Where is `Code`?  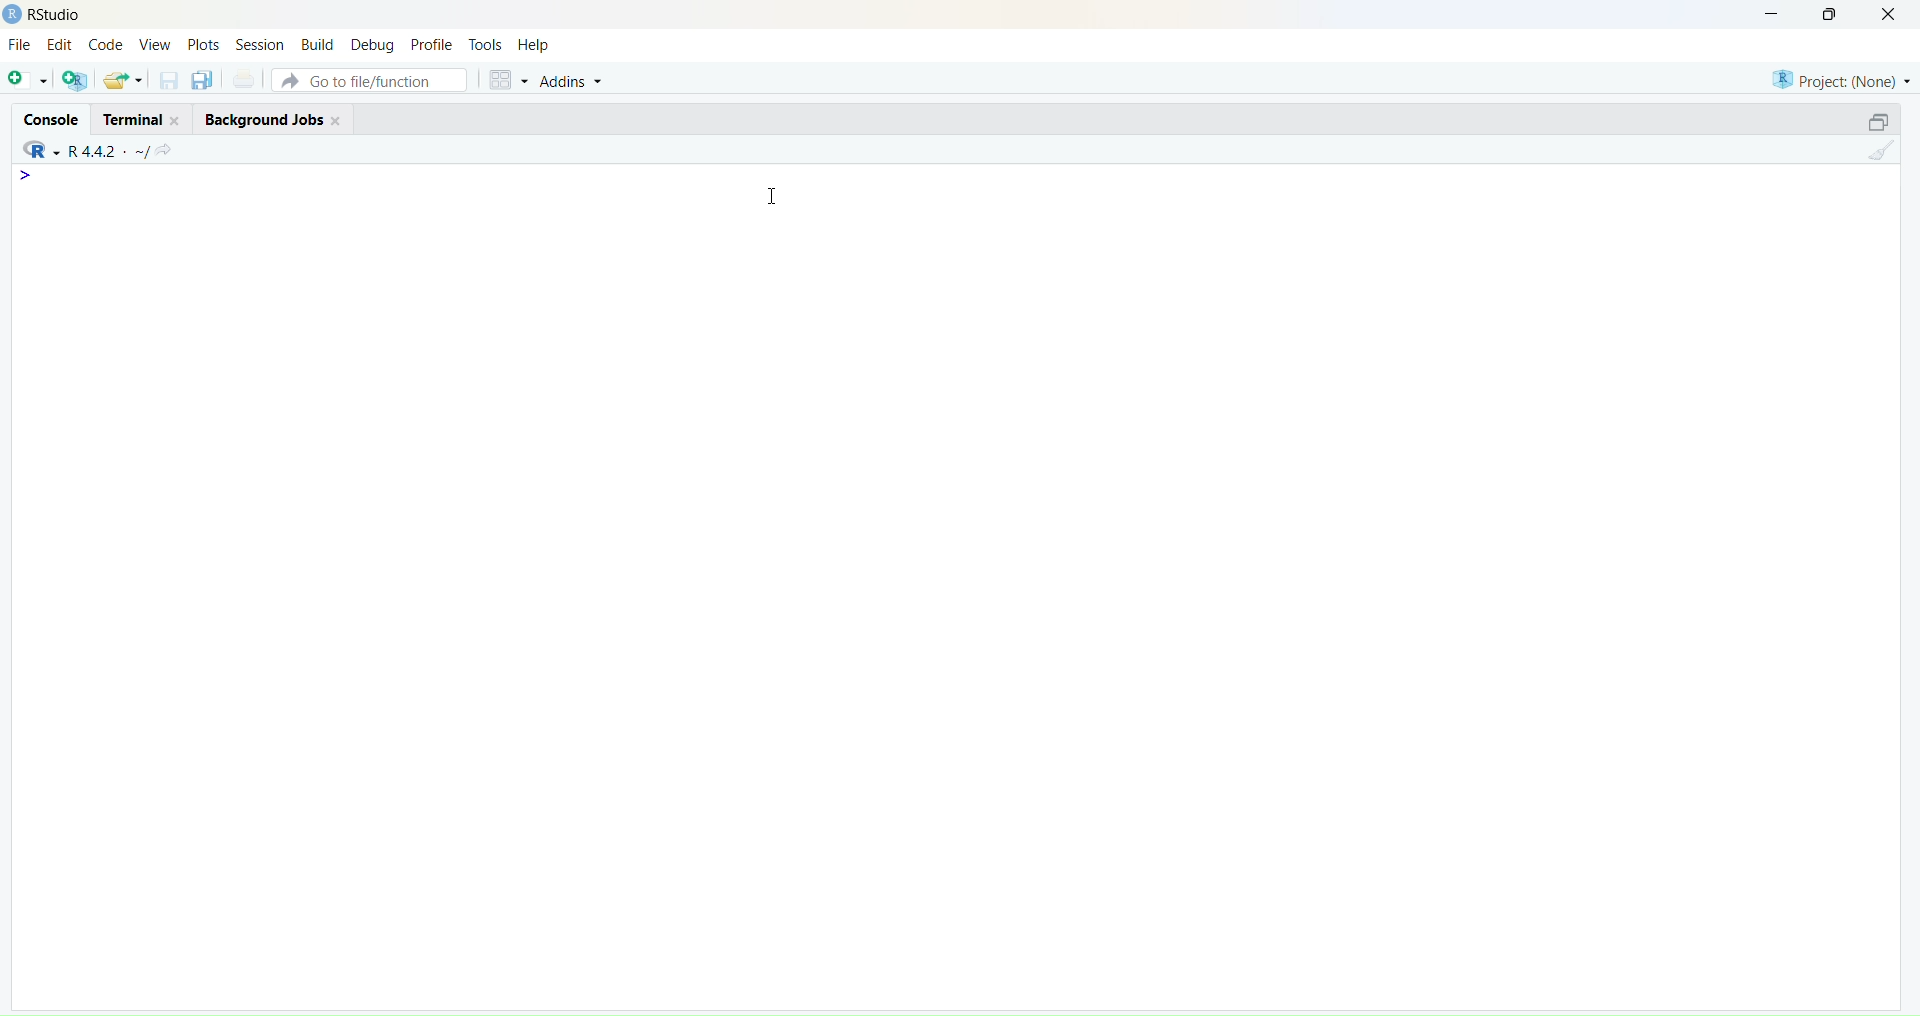 Code is located at coordinates (107, 45).